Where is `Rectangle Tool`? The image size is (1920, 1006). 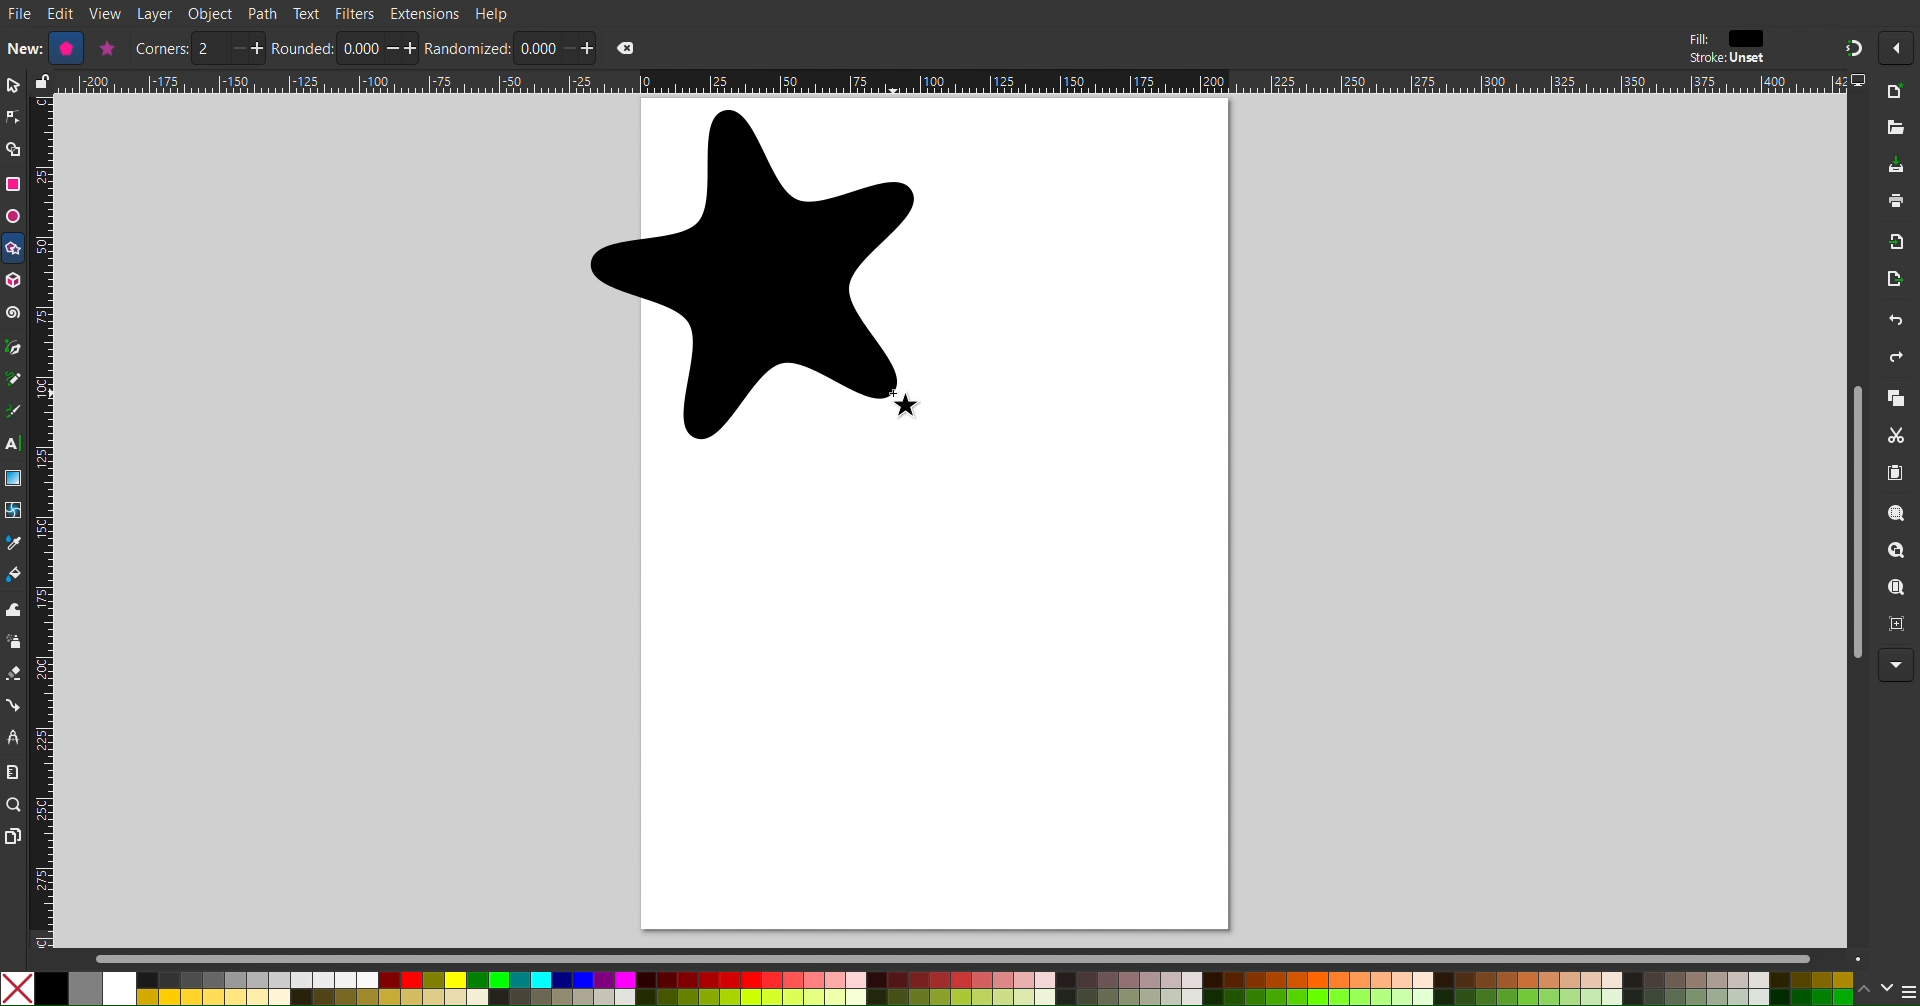 Rectangle Tool is located at coordinates (14, 183).